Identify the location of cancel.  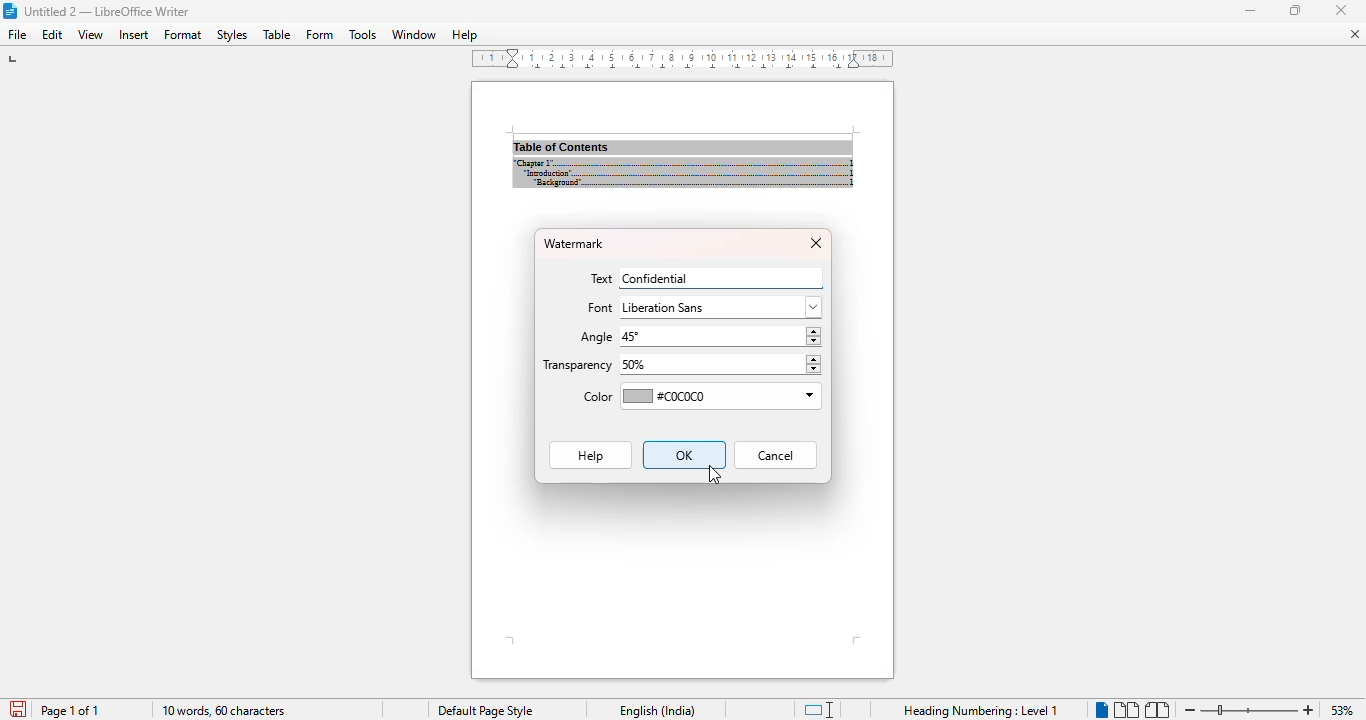
(777, 455).